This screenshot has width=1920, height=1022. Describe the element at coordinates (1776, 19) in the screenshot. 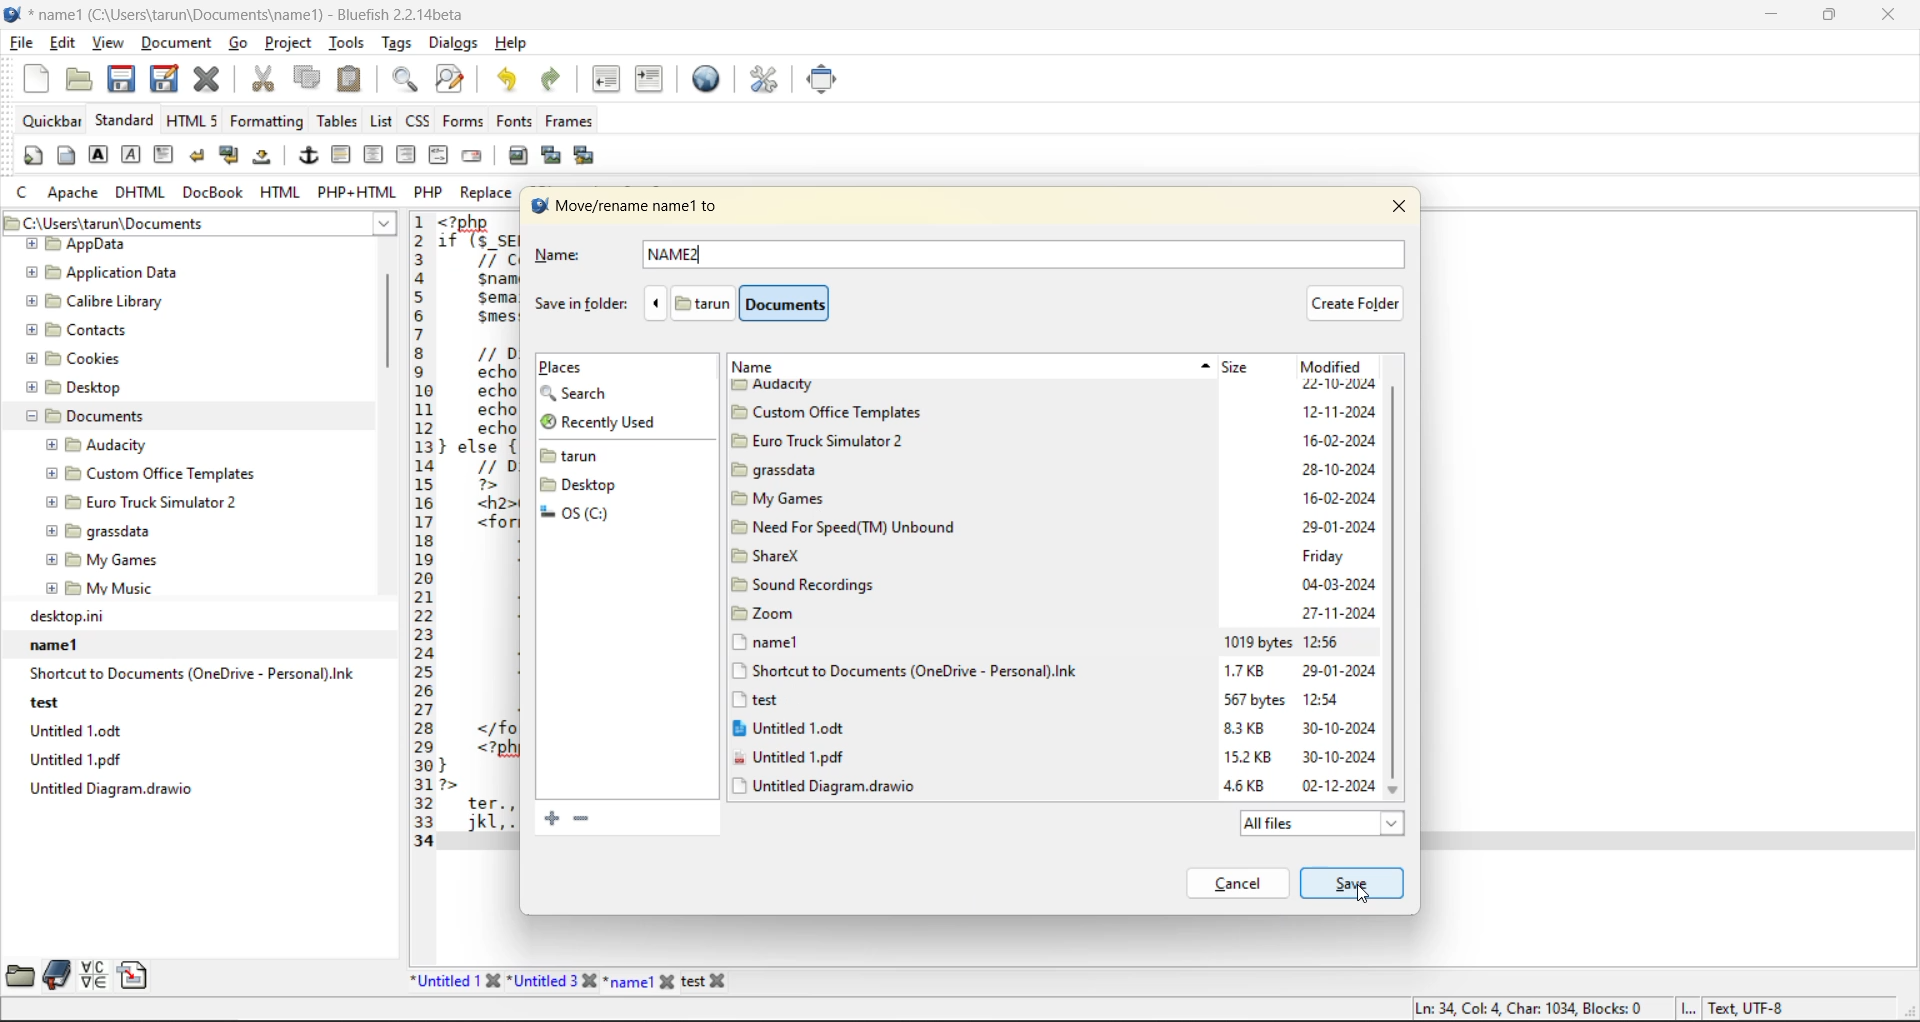

I see `minimize` at that location.